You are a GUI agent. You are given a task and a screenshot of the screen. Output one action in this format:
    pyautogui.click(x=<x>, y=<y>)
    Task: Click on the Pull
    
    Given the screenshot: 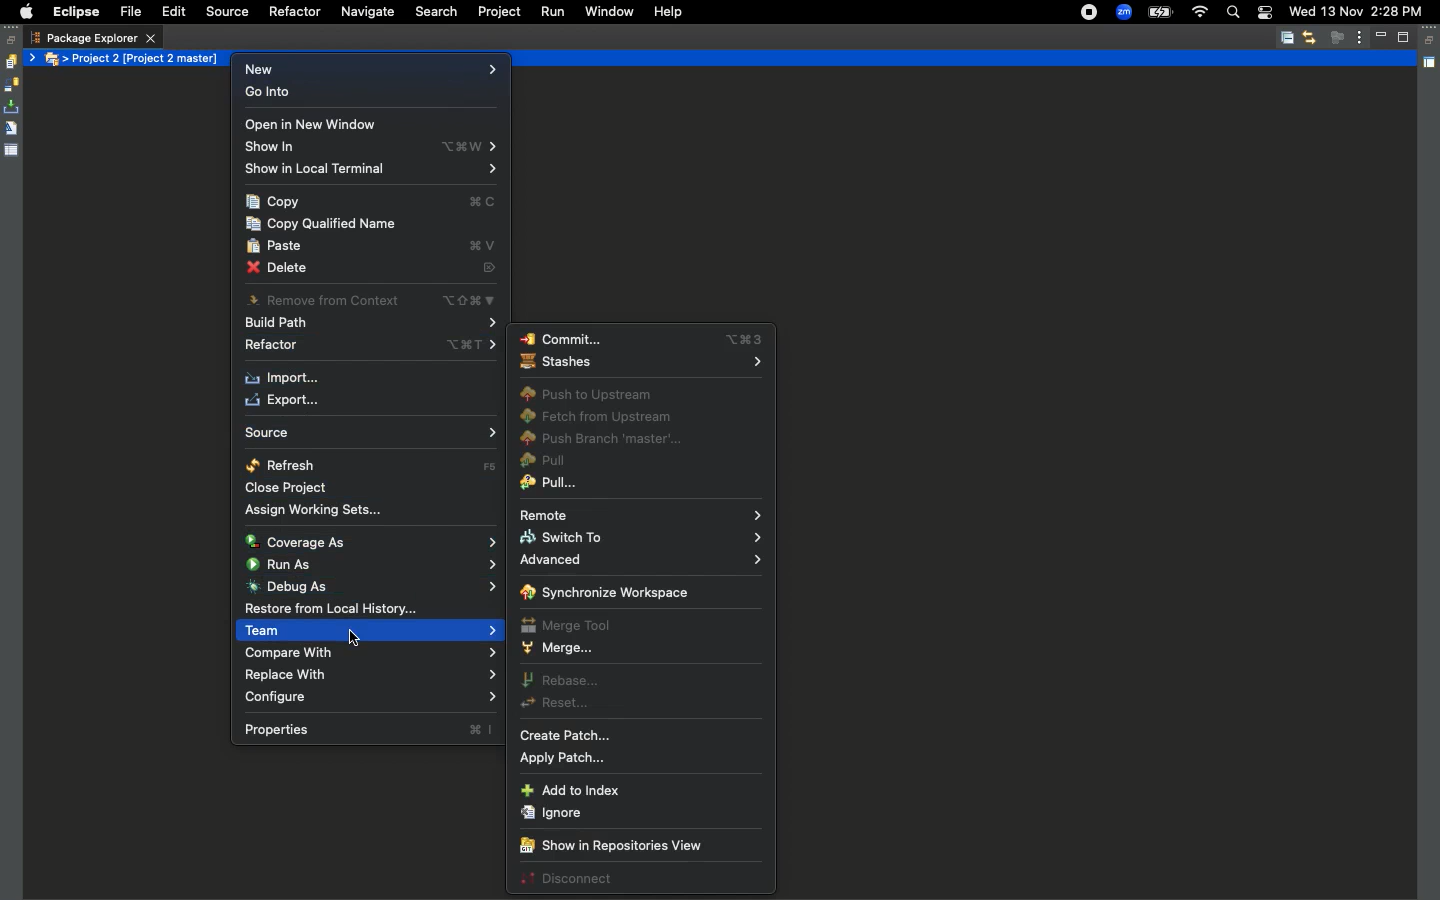 What is the action you would take?
    pyautogui.click(x=551, y=485)
    